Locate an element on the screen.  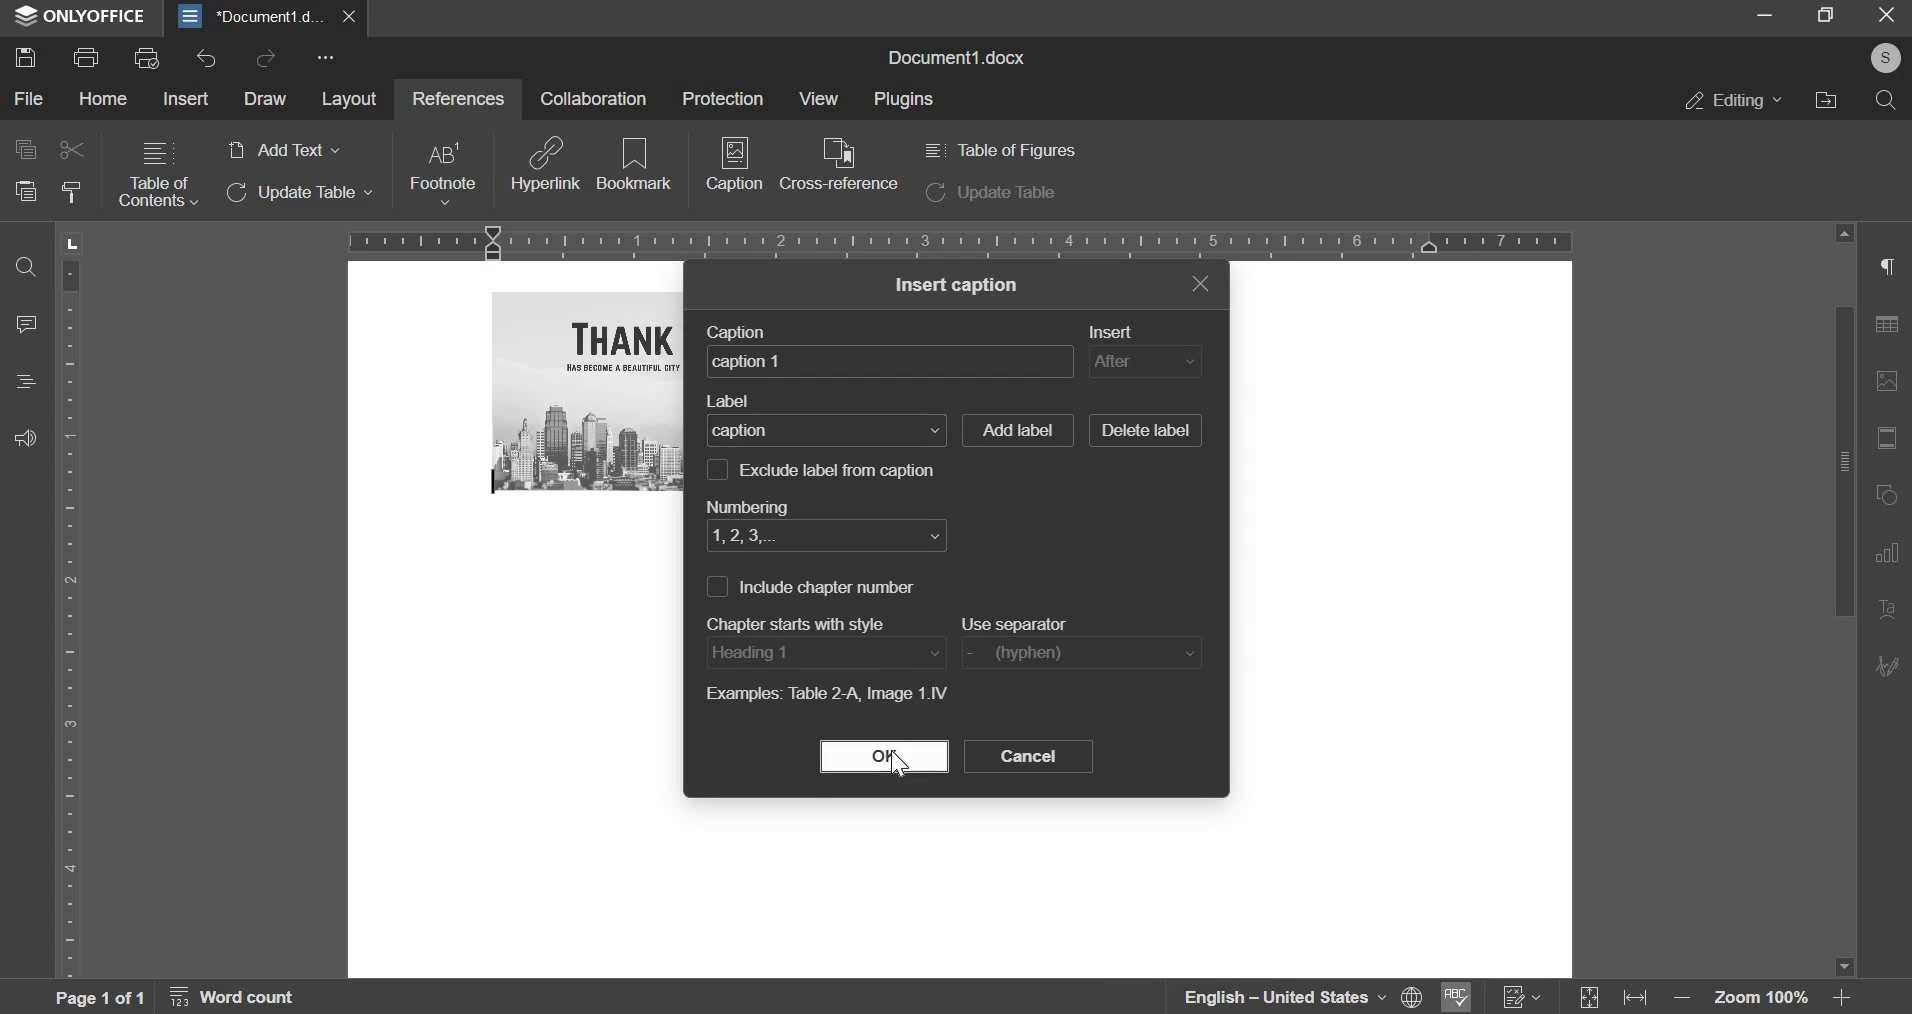
page 1 of 1 is located at coordinates (96, 997).